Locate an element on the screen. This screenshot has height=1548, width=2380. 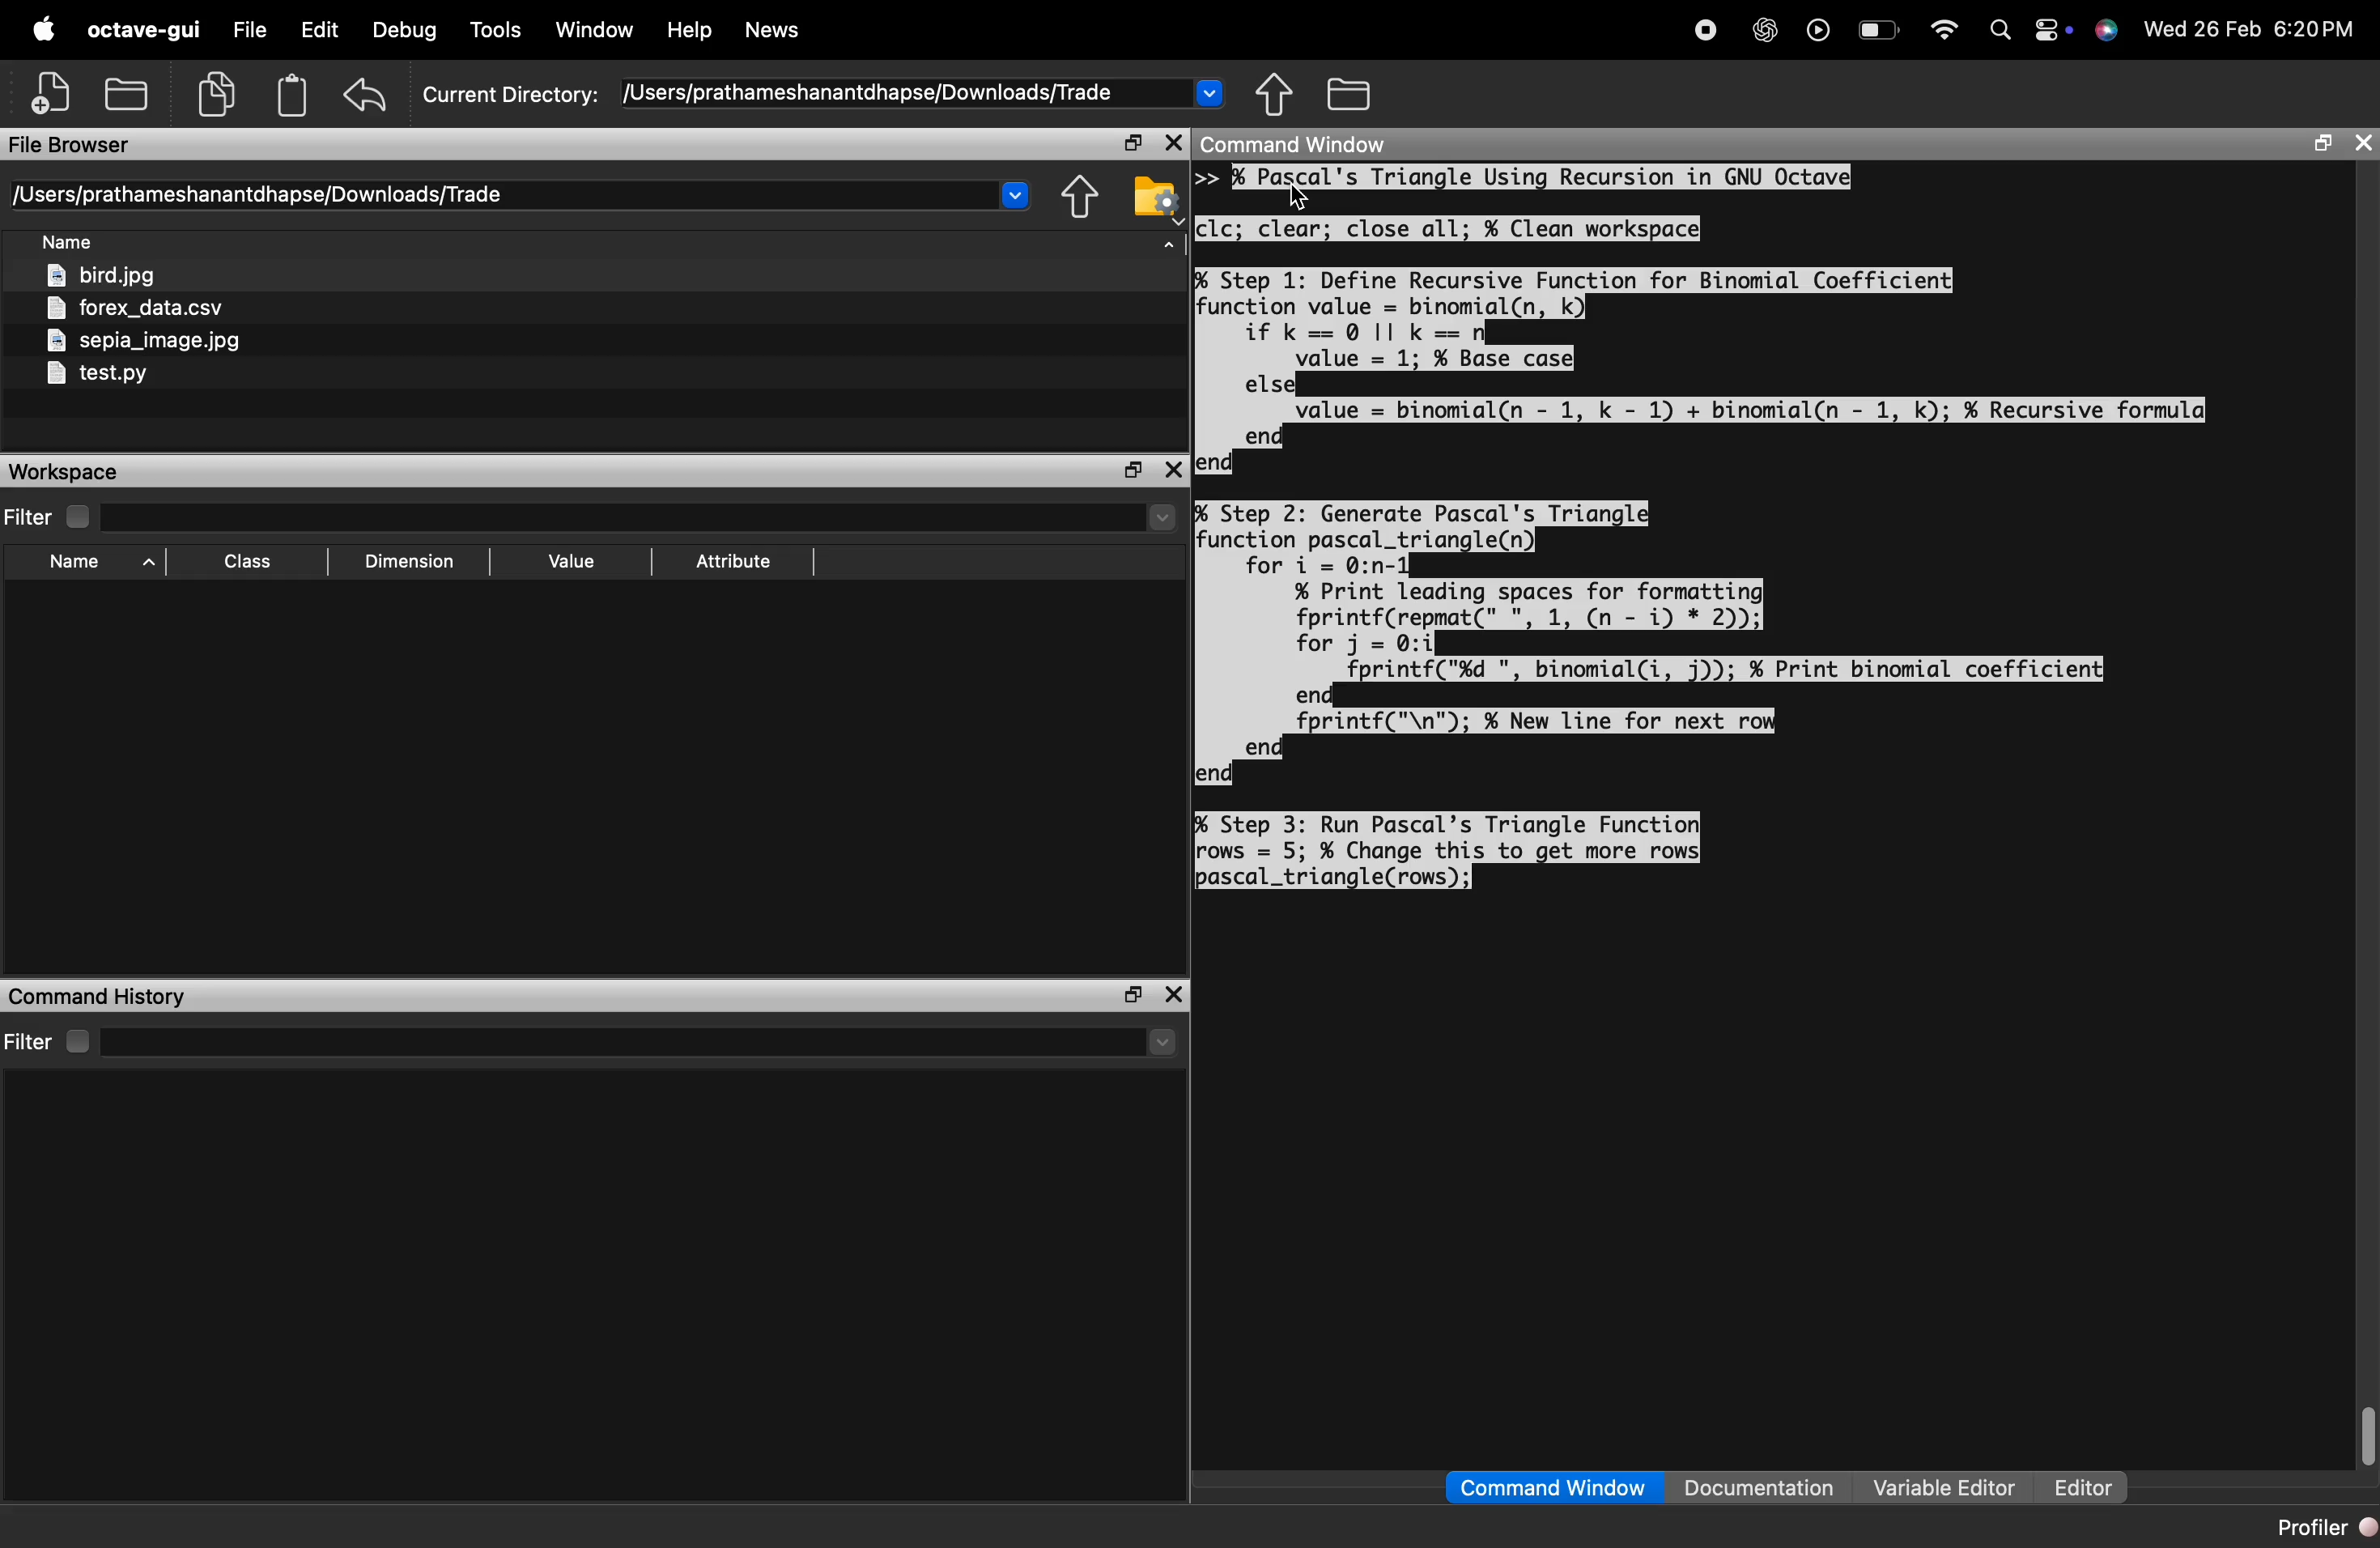
Folder is located at coordinates (1352, 94).